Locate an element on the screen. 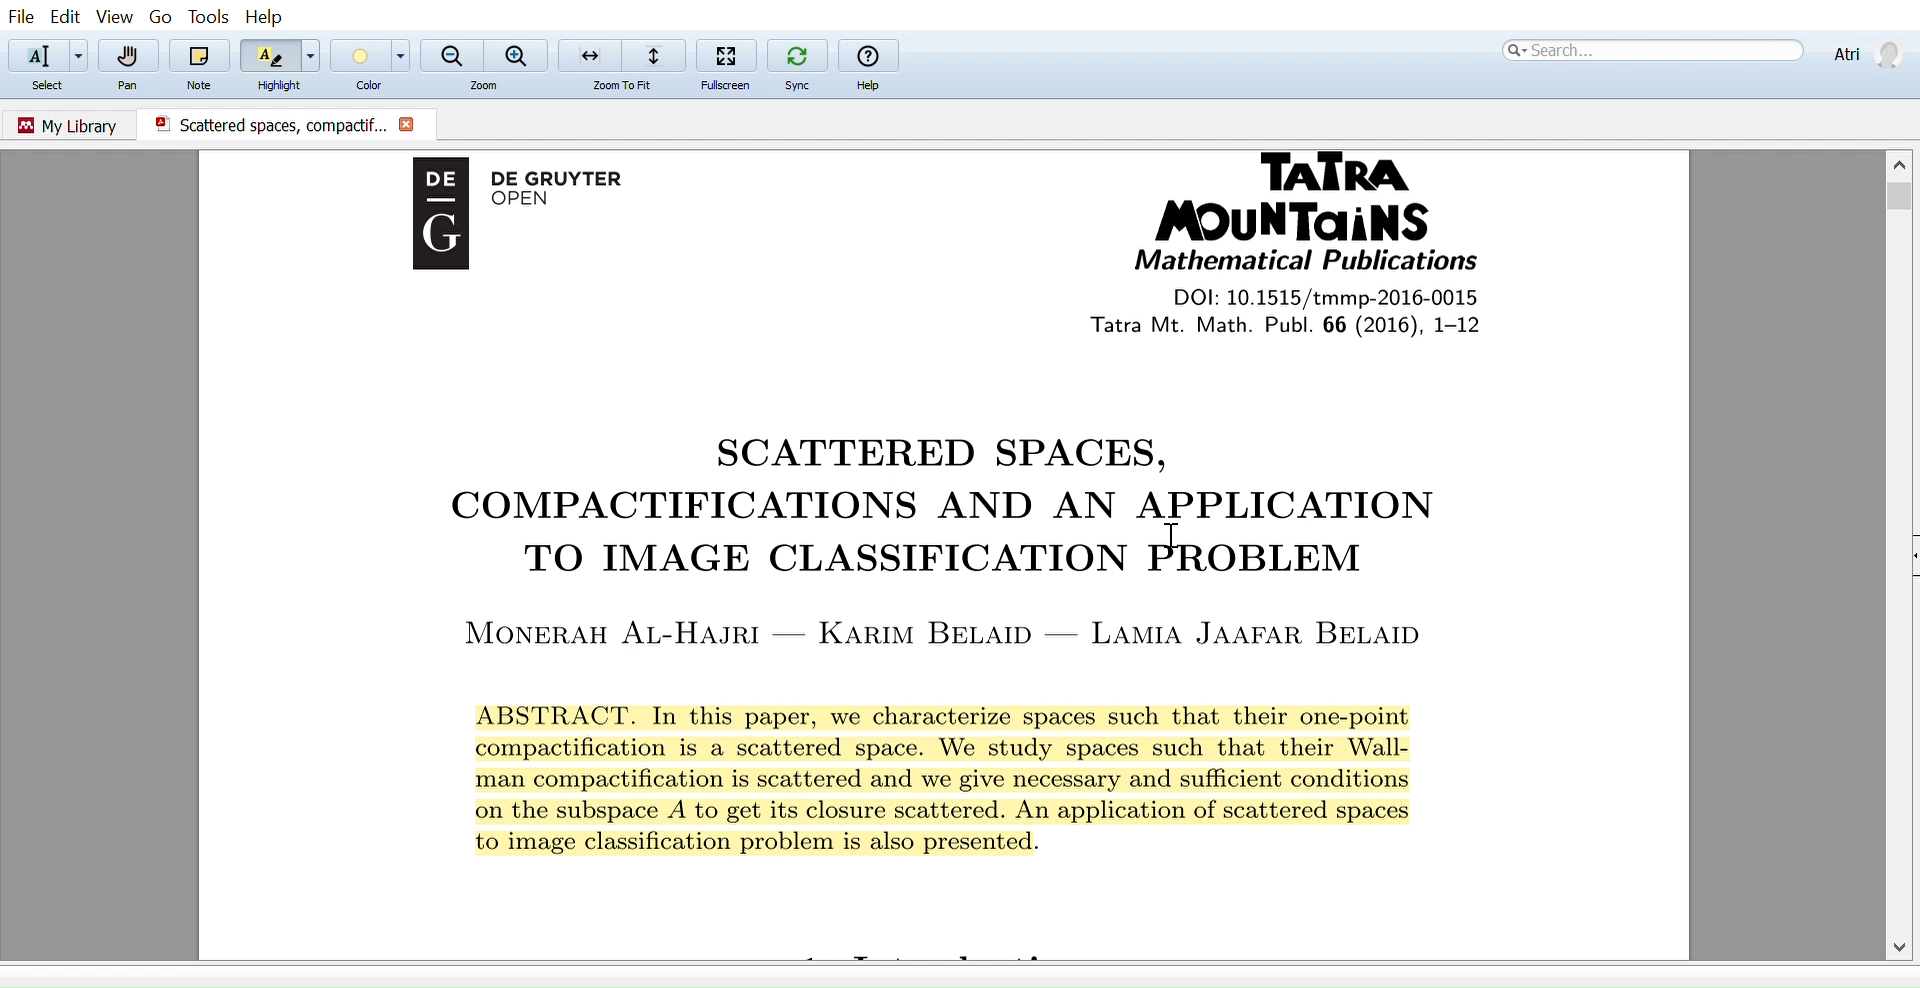 Image resolution: width=1920 pixels, height=988 pixels. ABSTRACT. In this paper, we characterize spaces such that their one-point is located at coordinates (979, 711).